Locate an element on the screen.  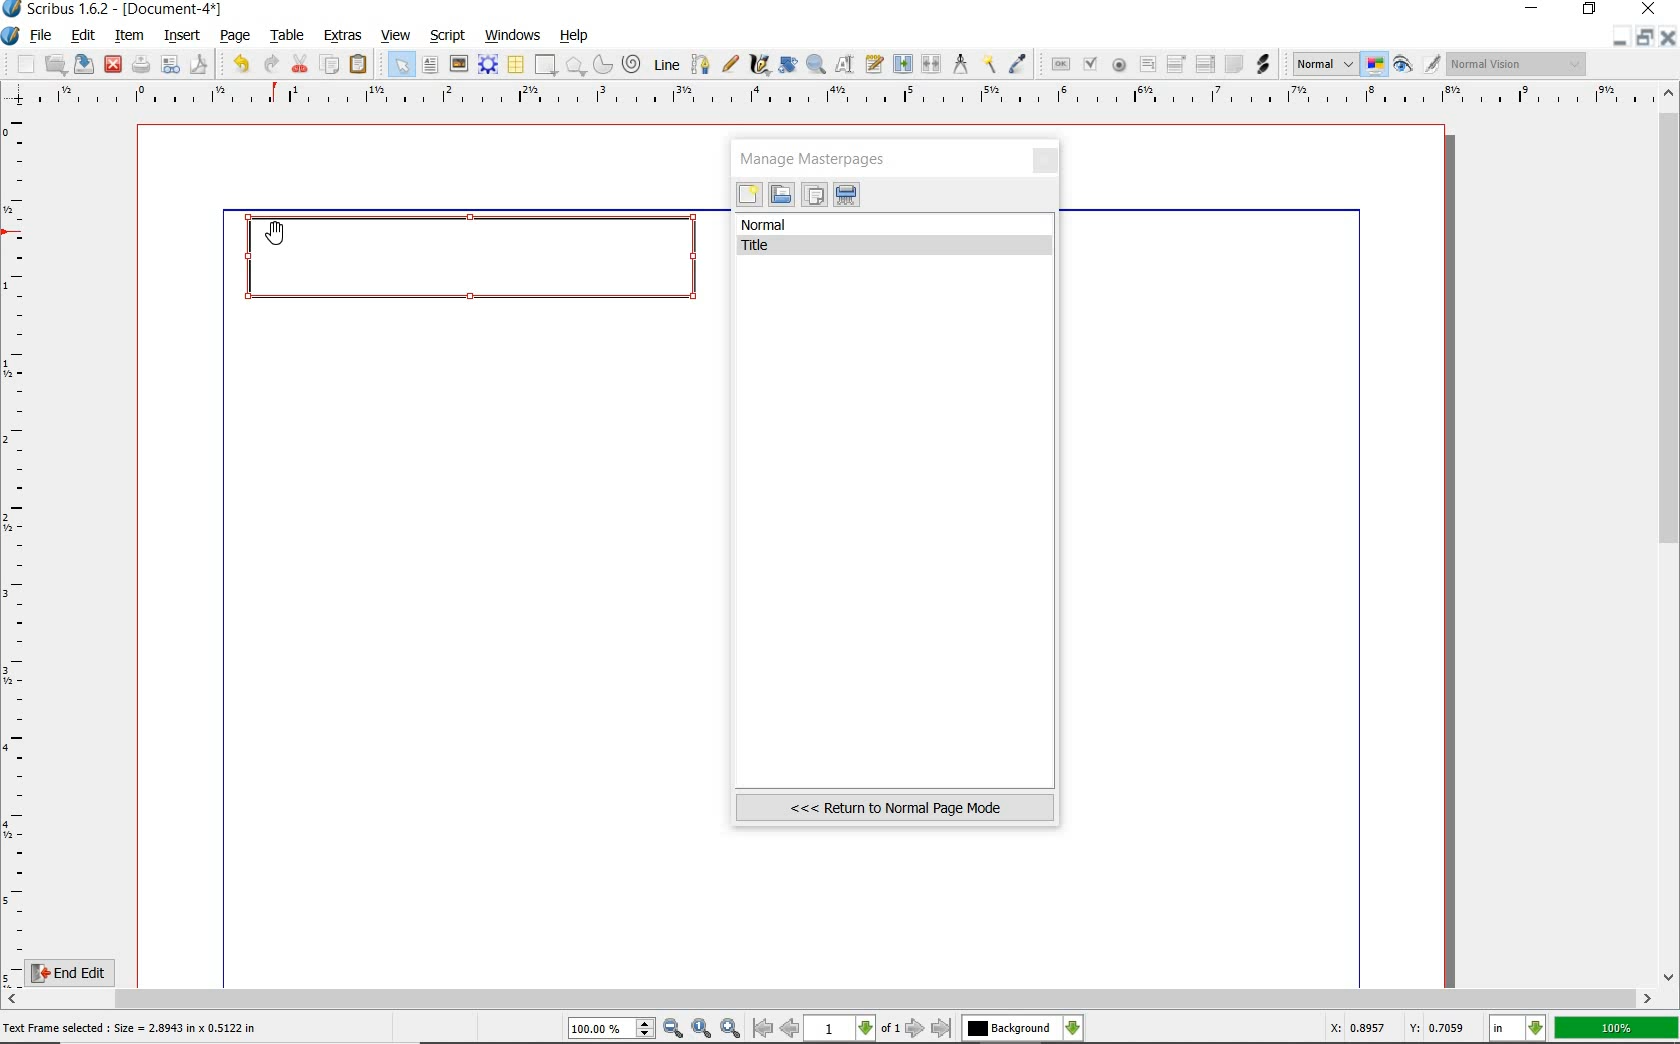
pdf push button is located at coordinates (1057, 63).